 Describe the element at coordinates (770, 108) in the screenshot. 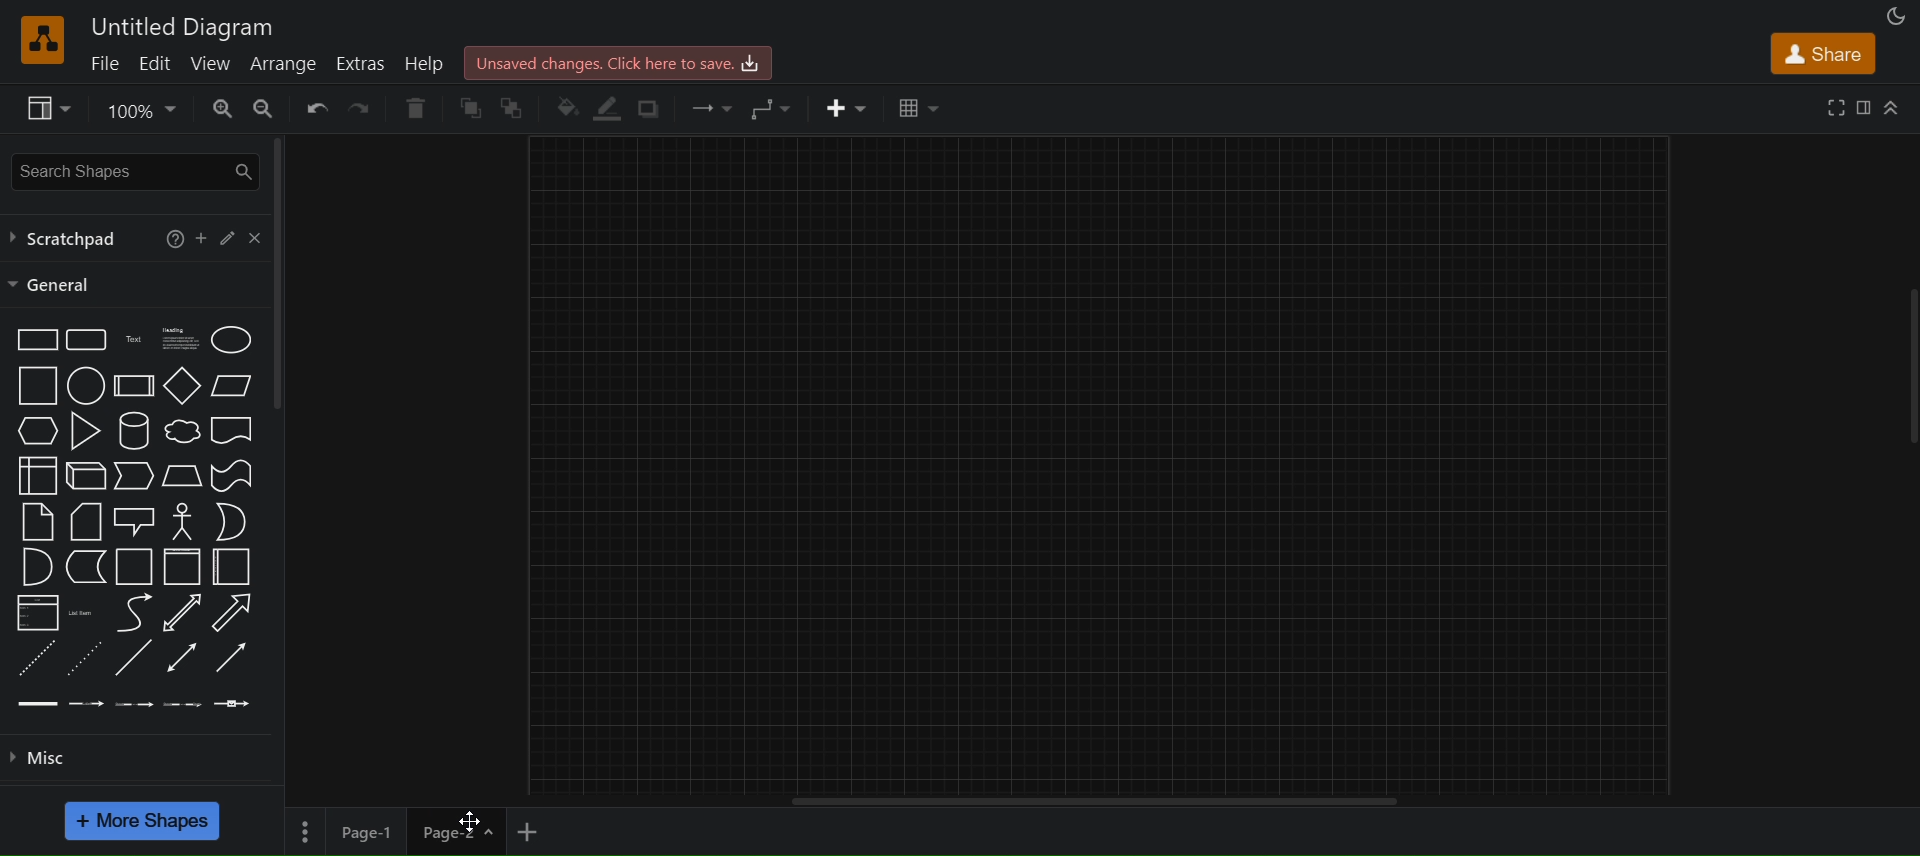

I see `waypoints` at that location.